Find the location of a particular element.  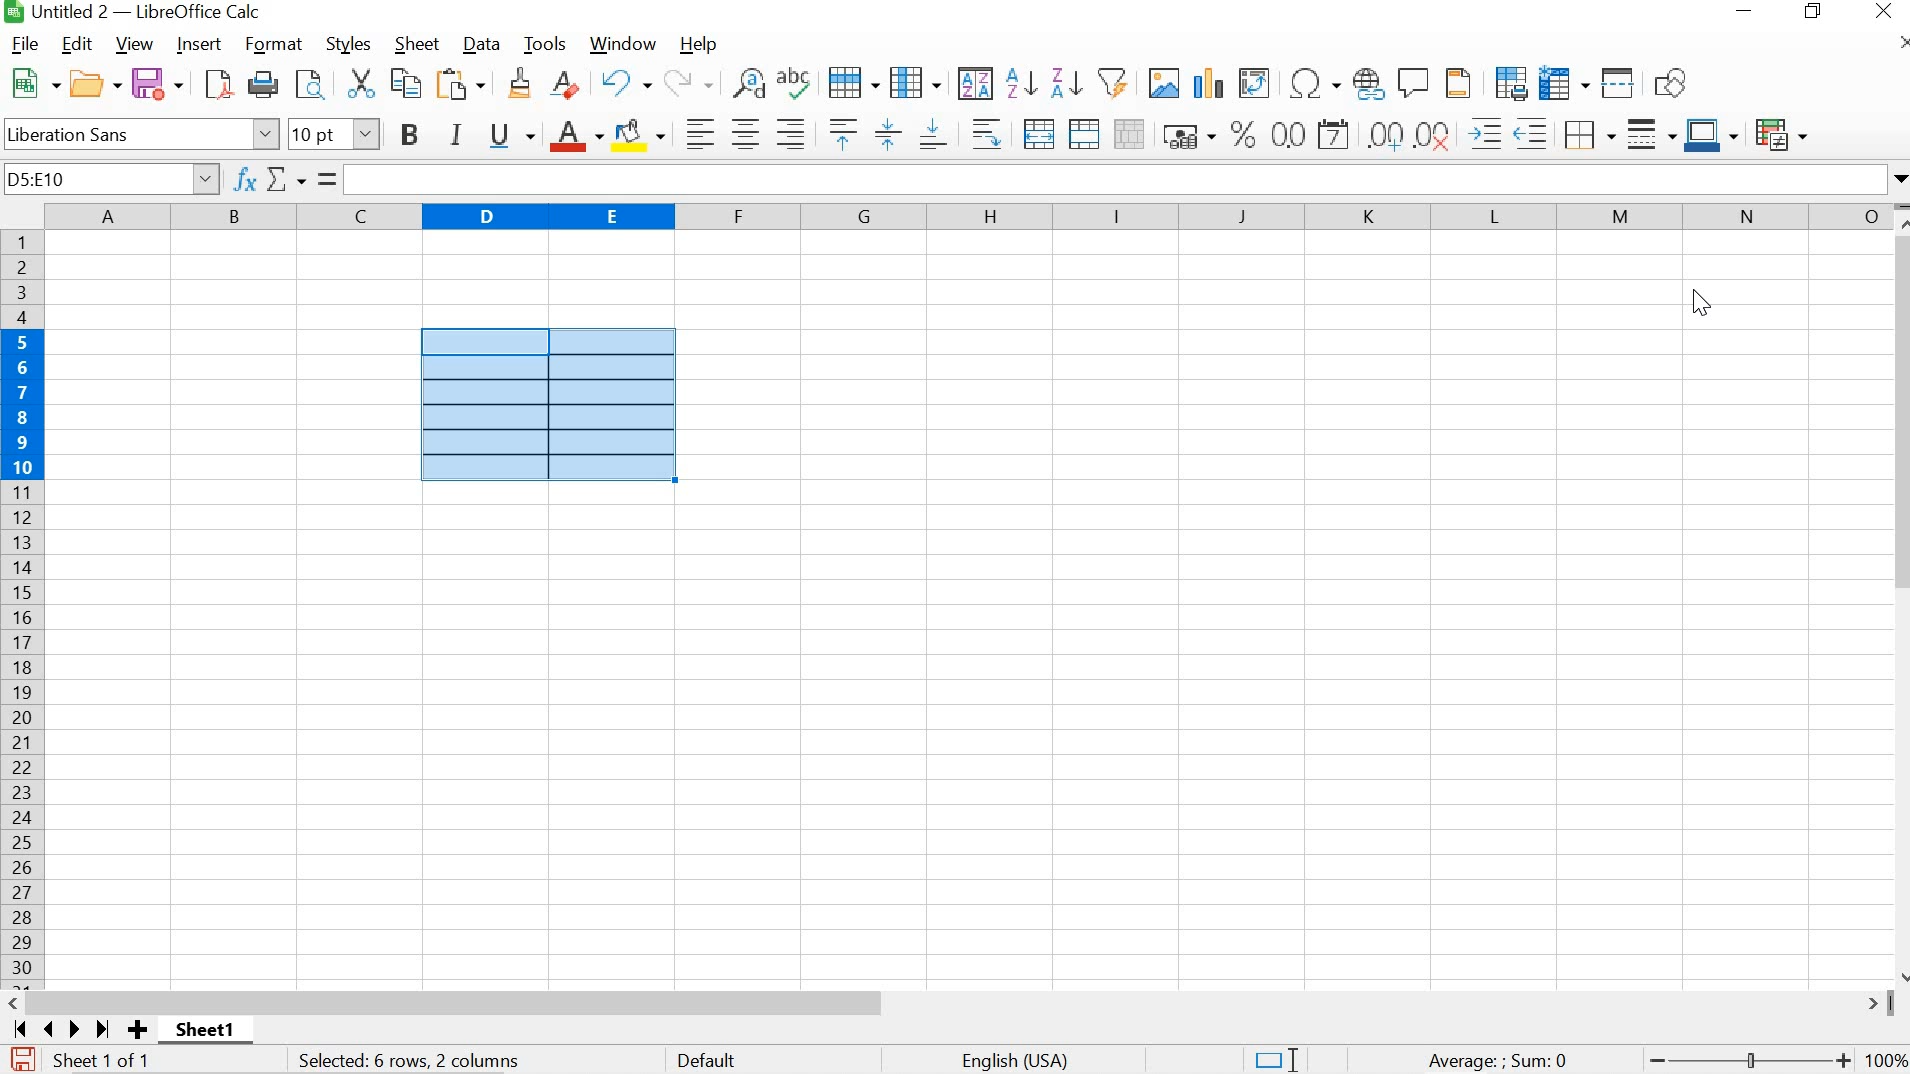

select function is located at coordinates (300, 179).